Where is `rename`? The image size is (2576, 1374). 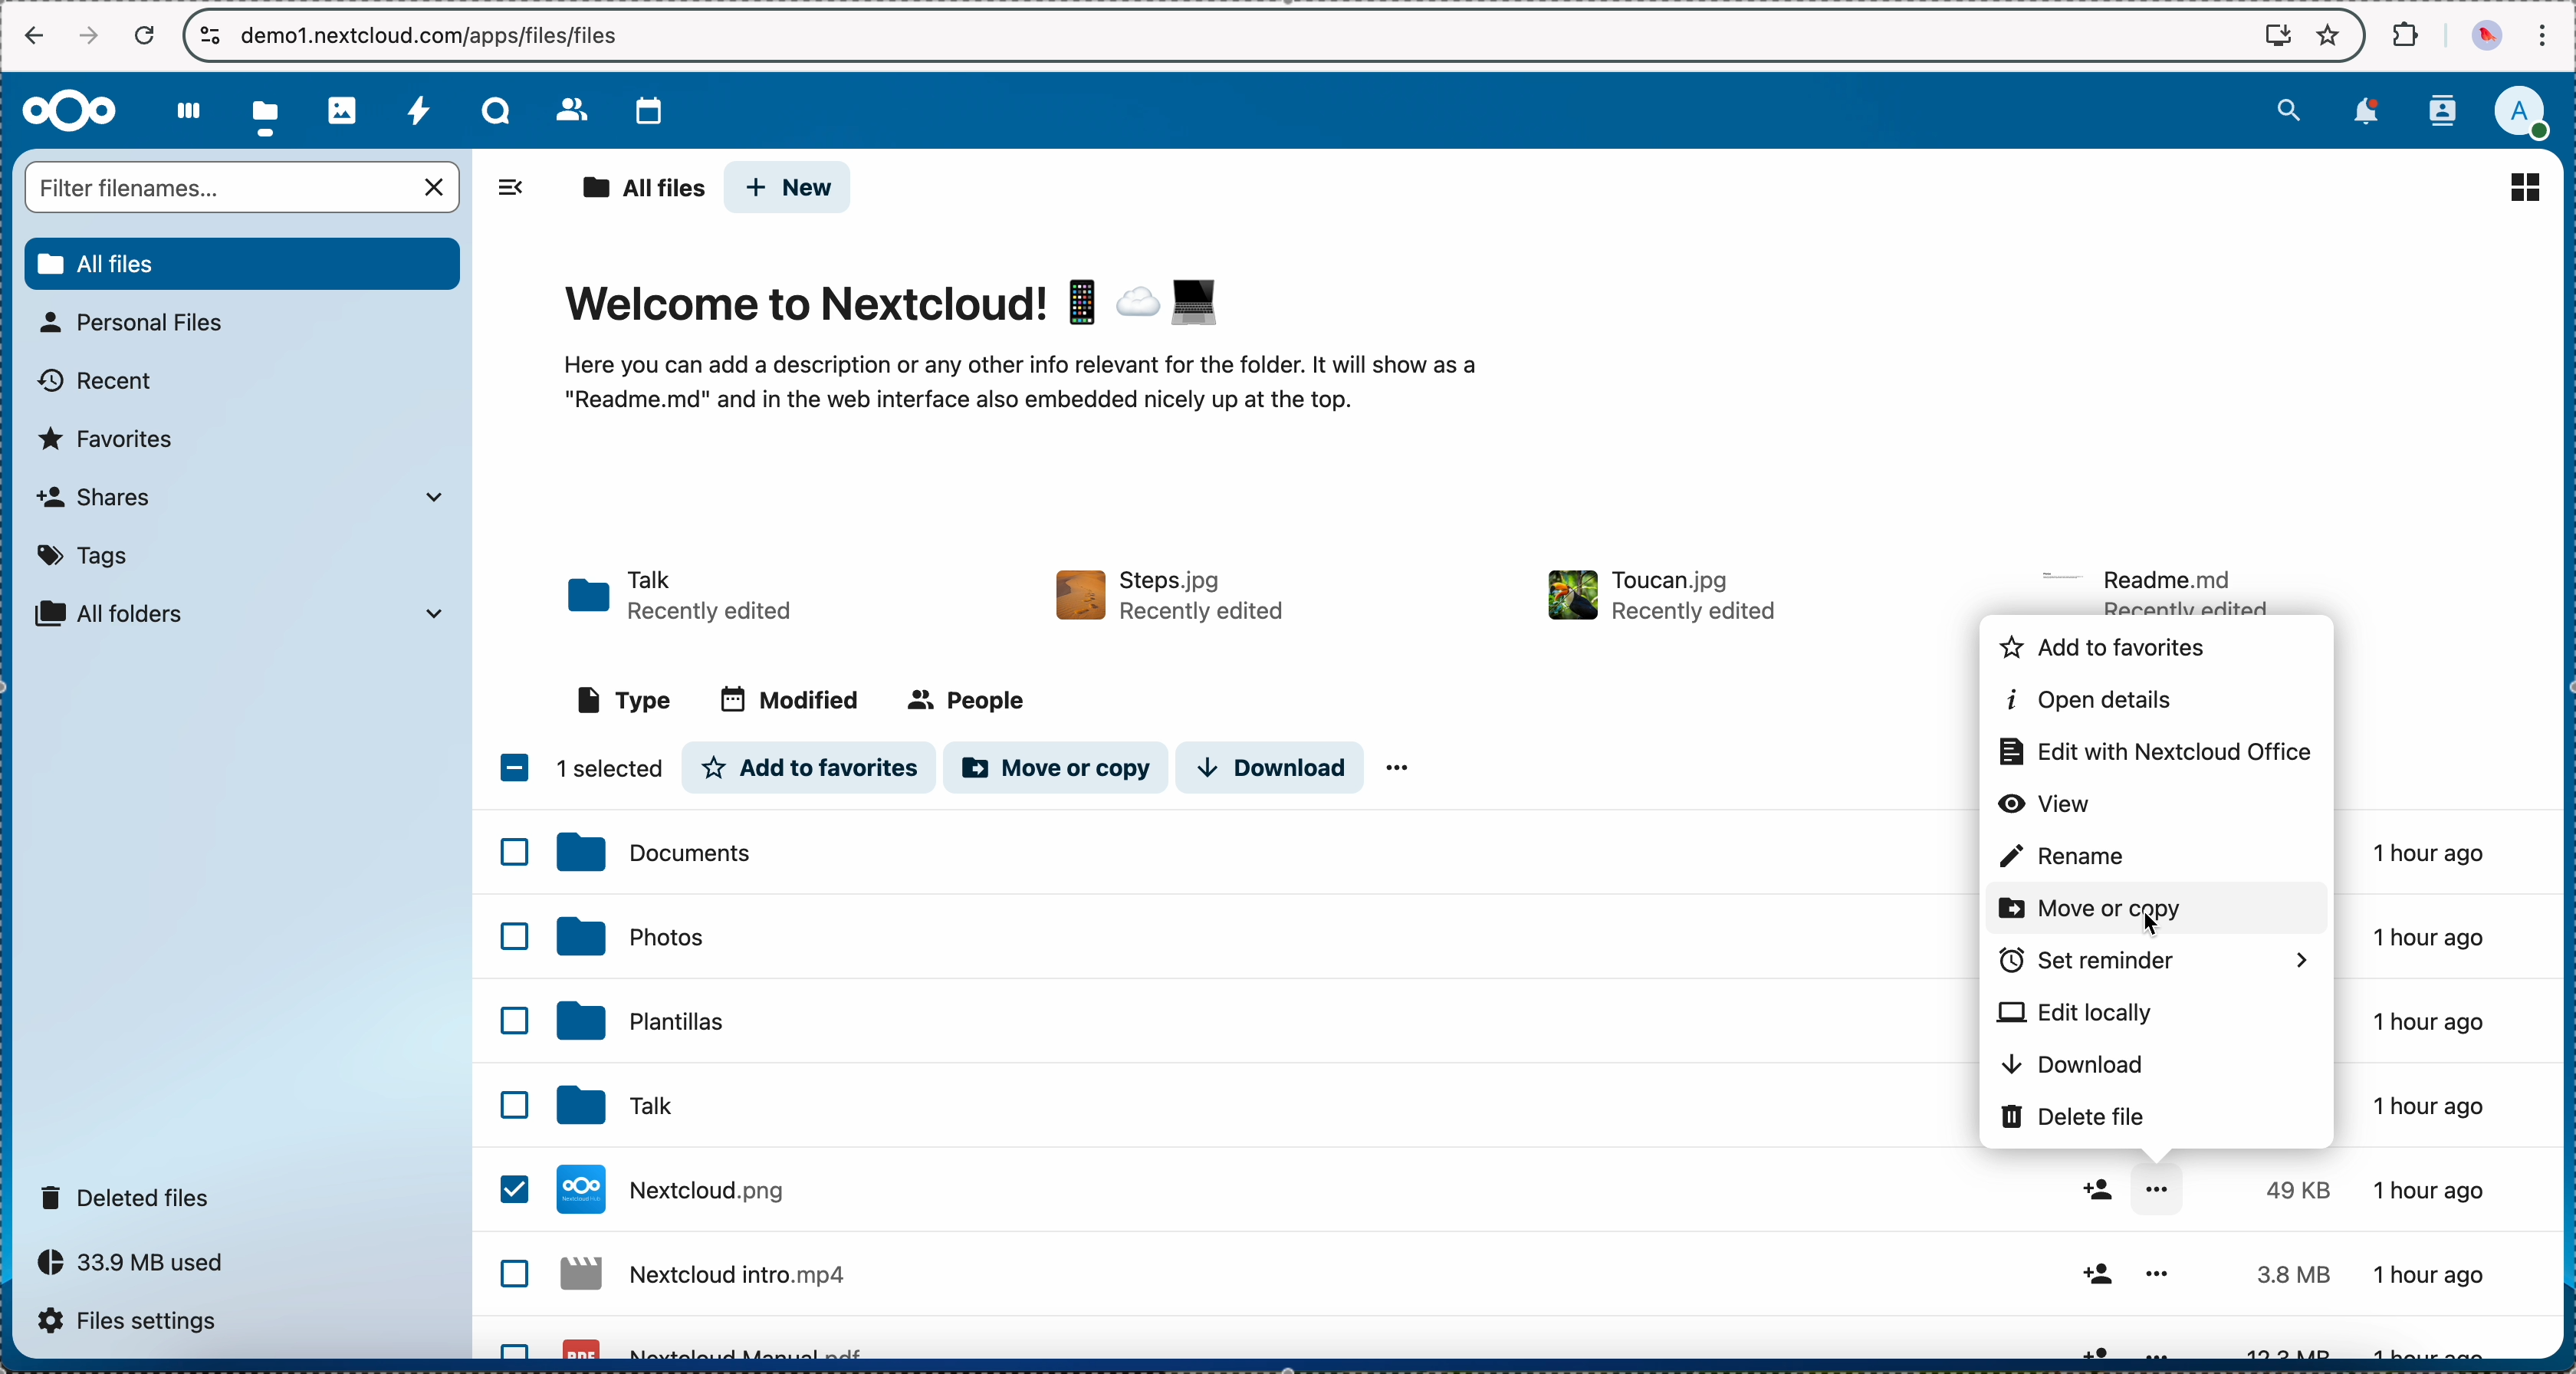 rename is located at coordinates (2068, 858).